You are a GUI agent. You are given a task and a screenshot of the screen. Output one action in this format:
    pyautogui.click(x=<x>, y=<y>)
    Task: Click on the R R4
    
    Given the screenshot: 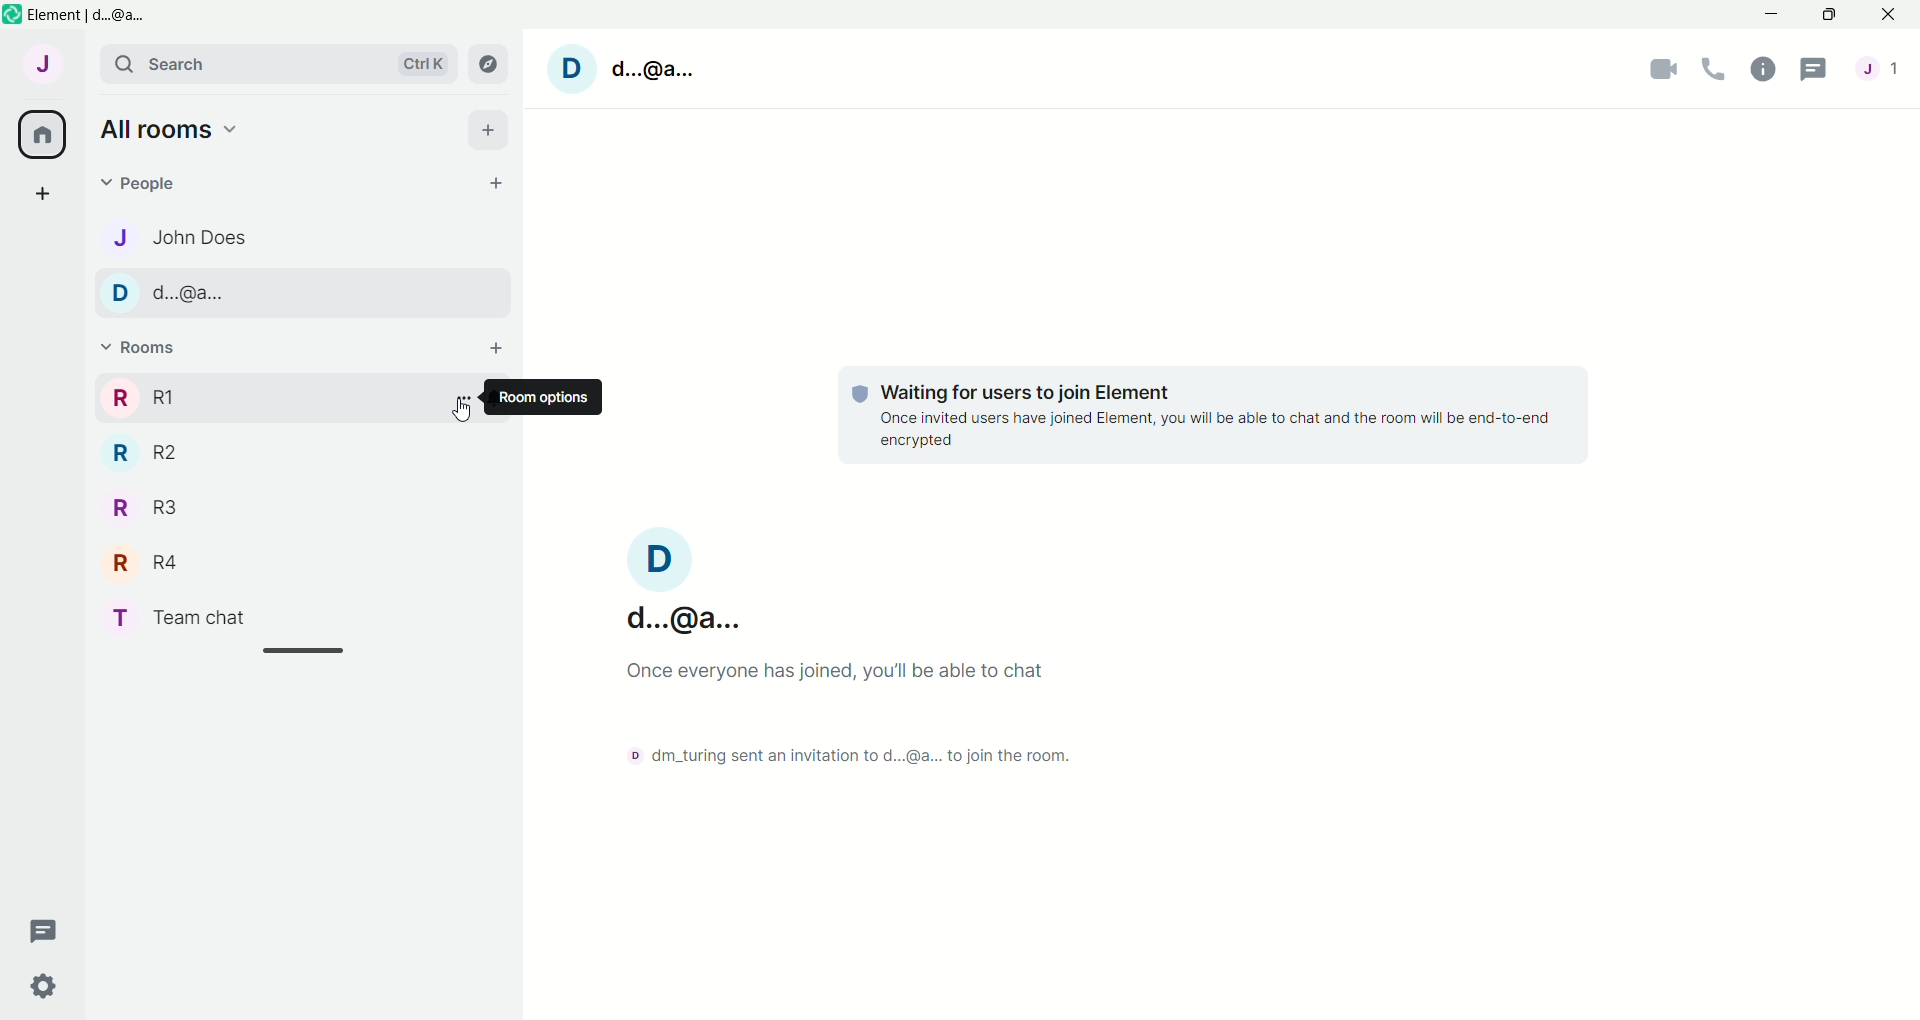 What is the action you would take?
    pyautogui.click(x=170, y=563)
    